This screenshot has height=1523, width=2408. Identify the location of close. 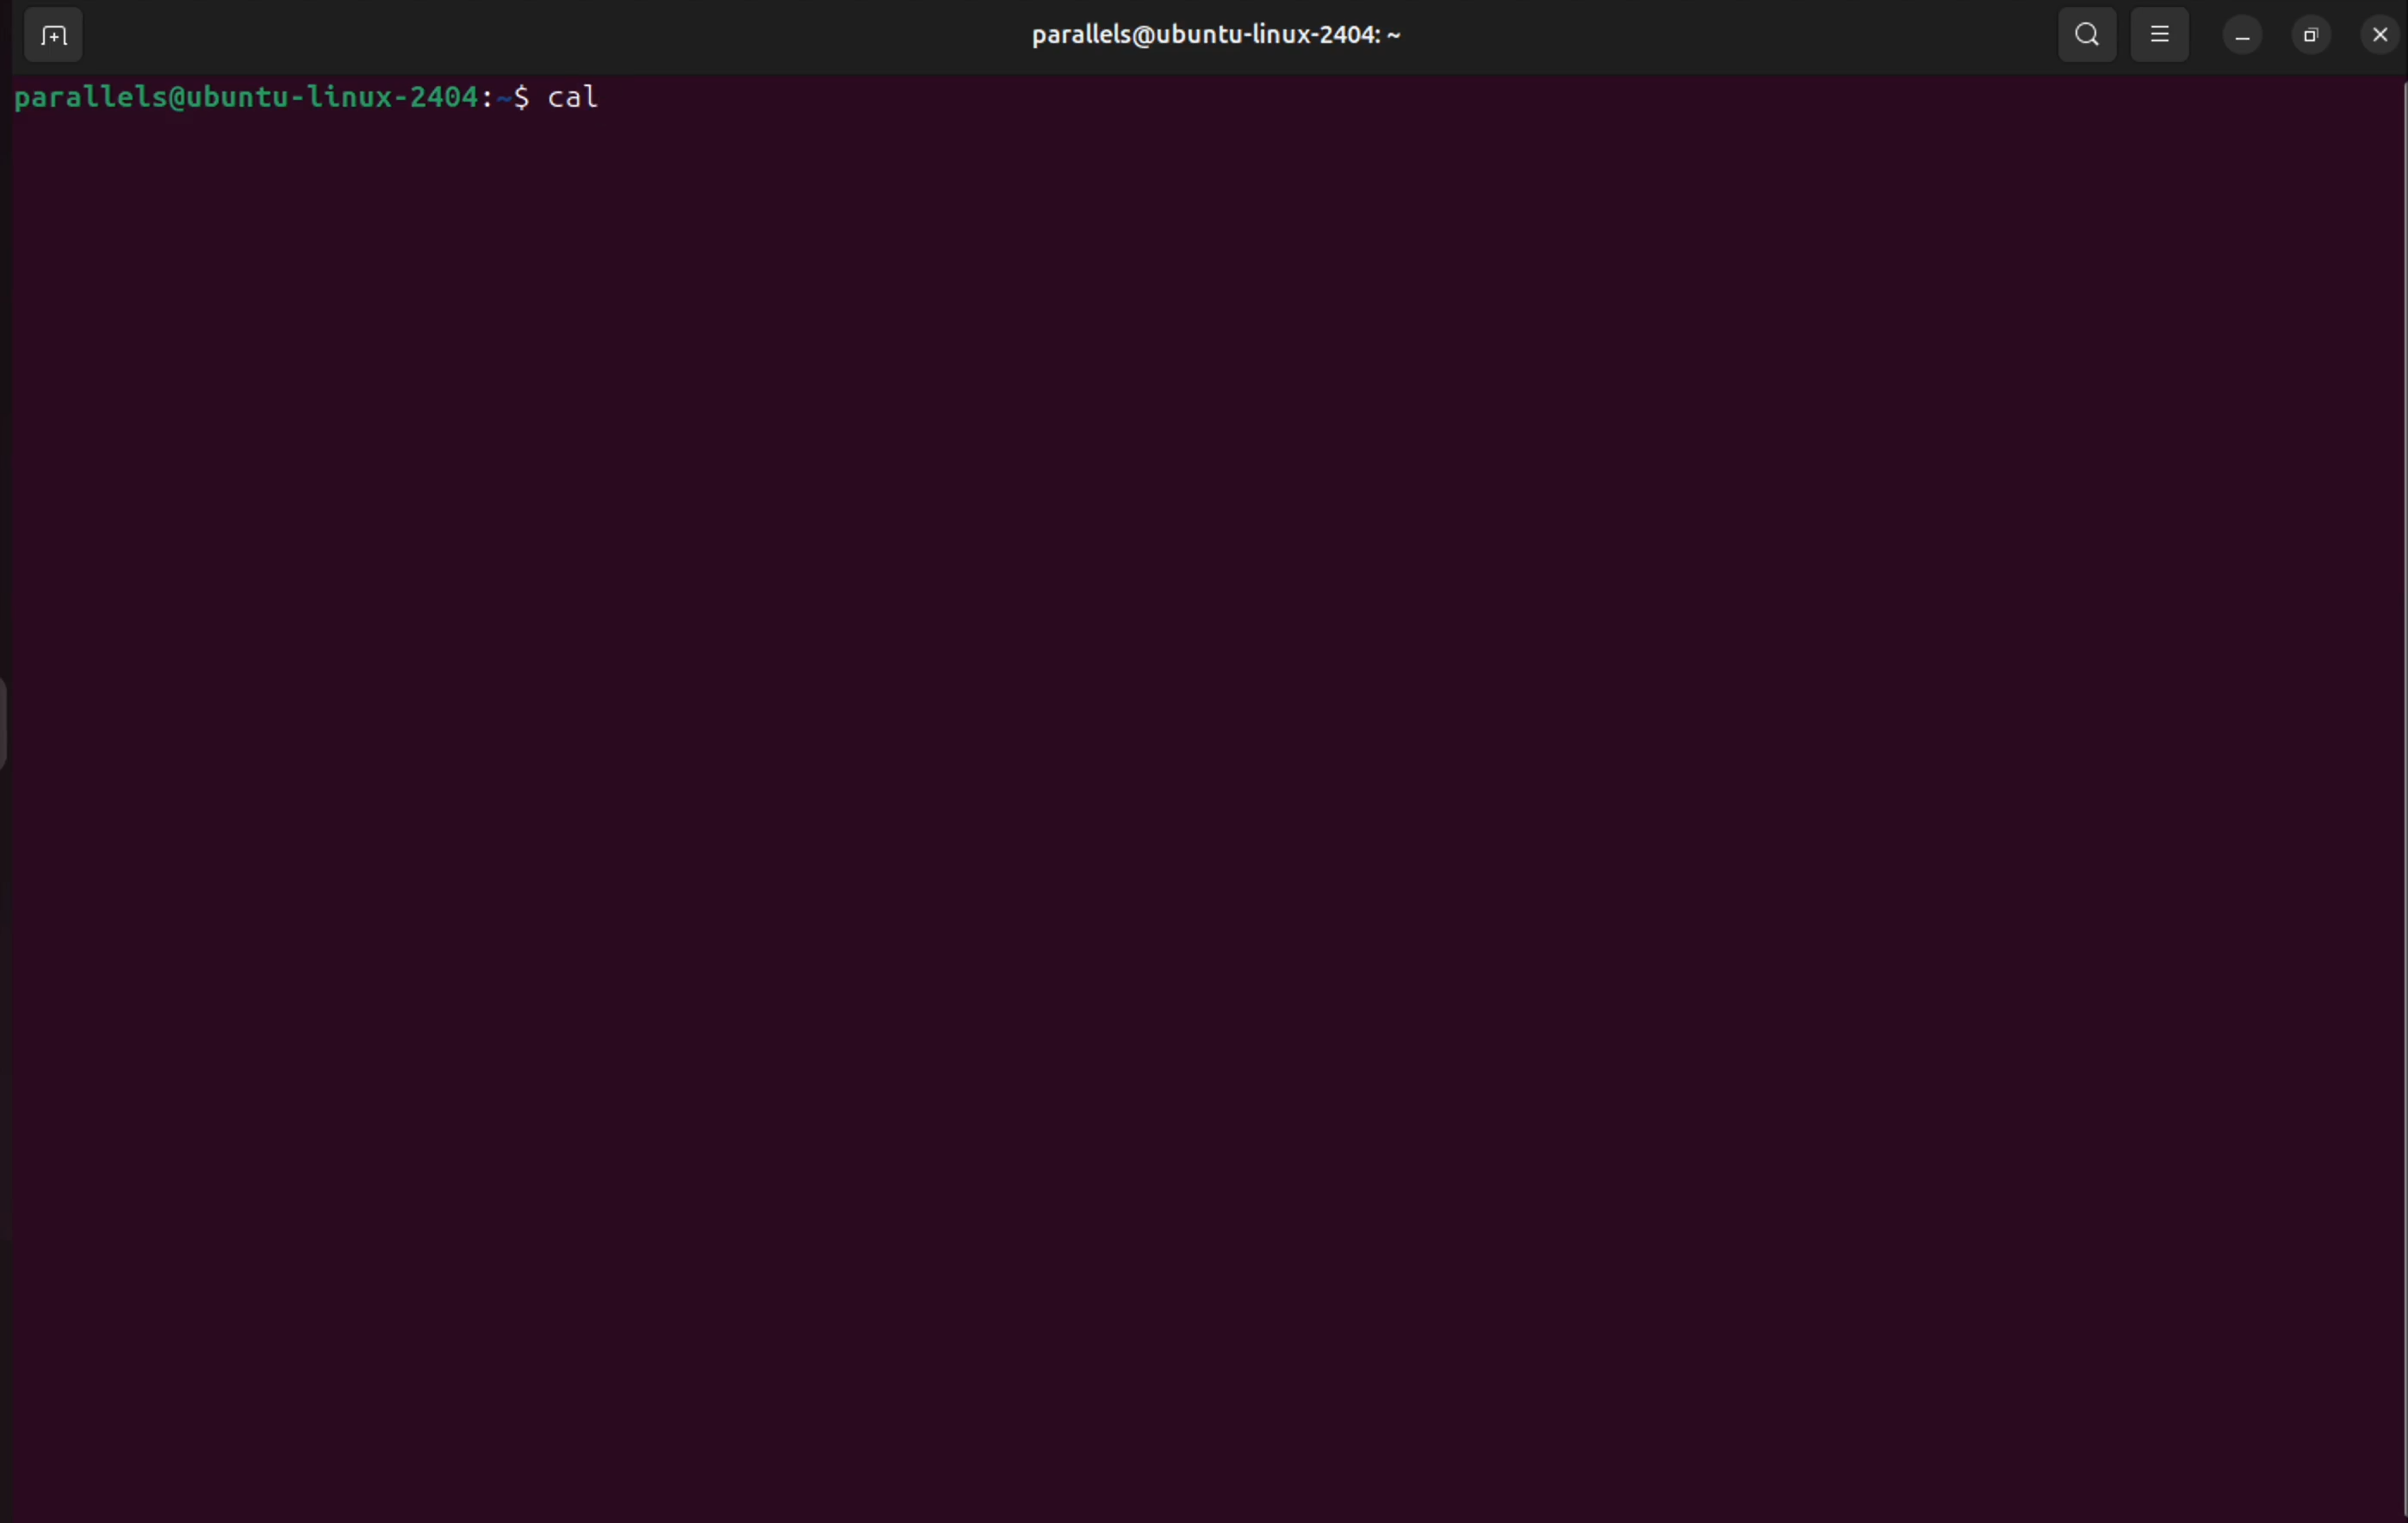
(2380, 37).